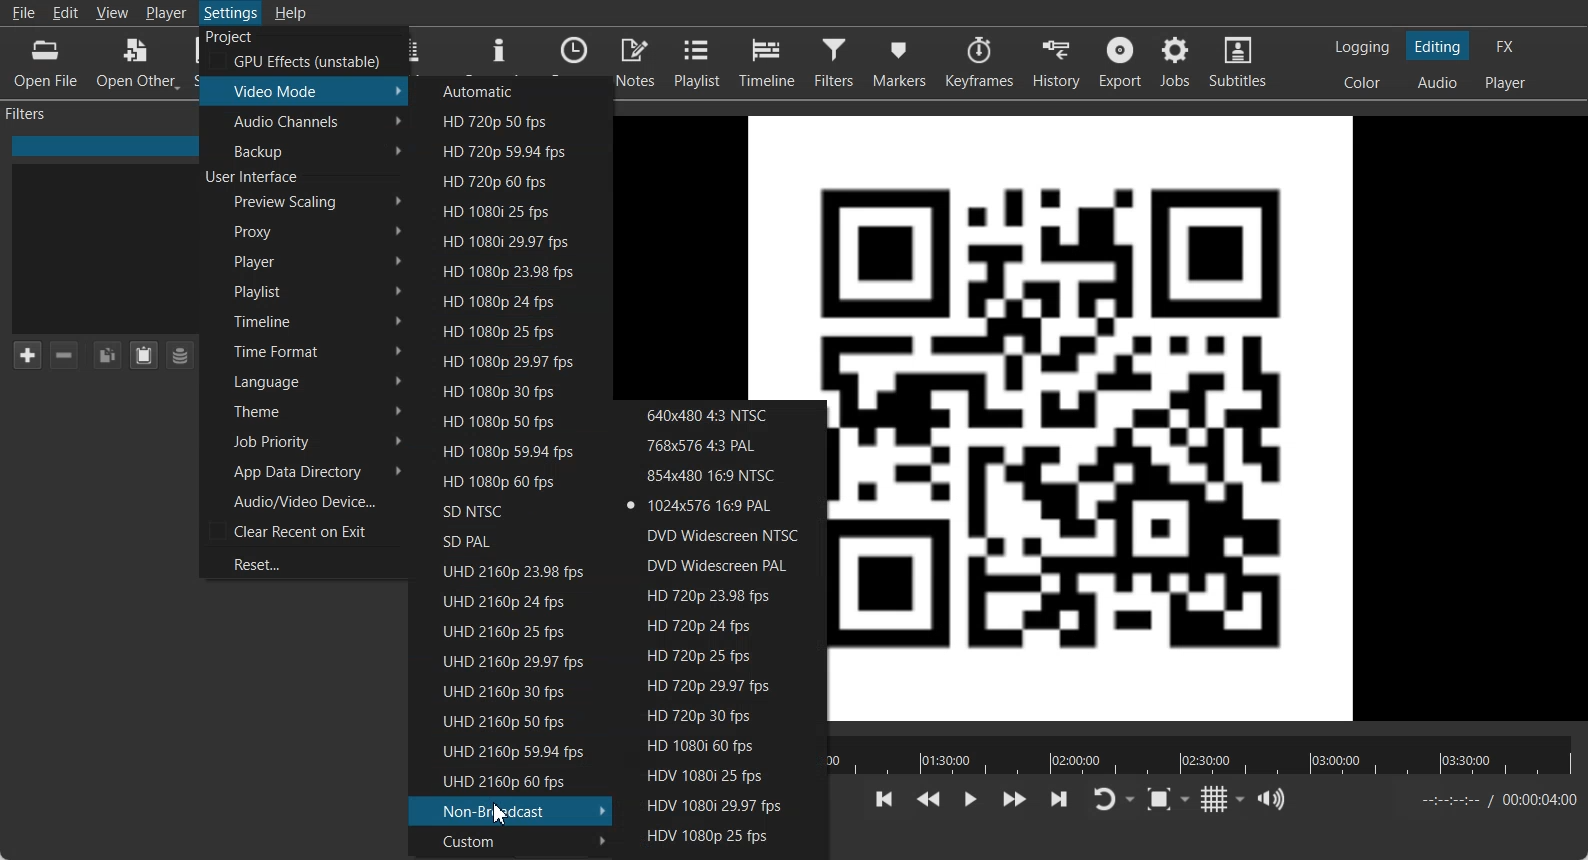  What do you see at coordinates (510, 840) in the screenshot?
I see `Custom` at bounding box center [510, 840].